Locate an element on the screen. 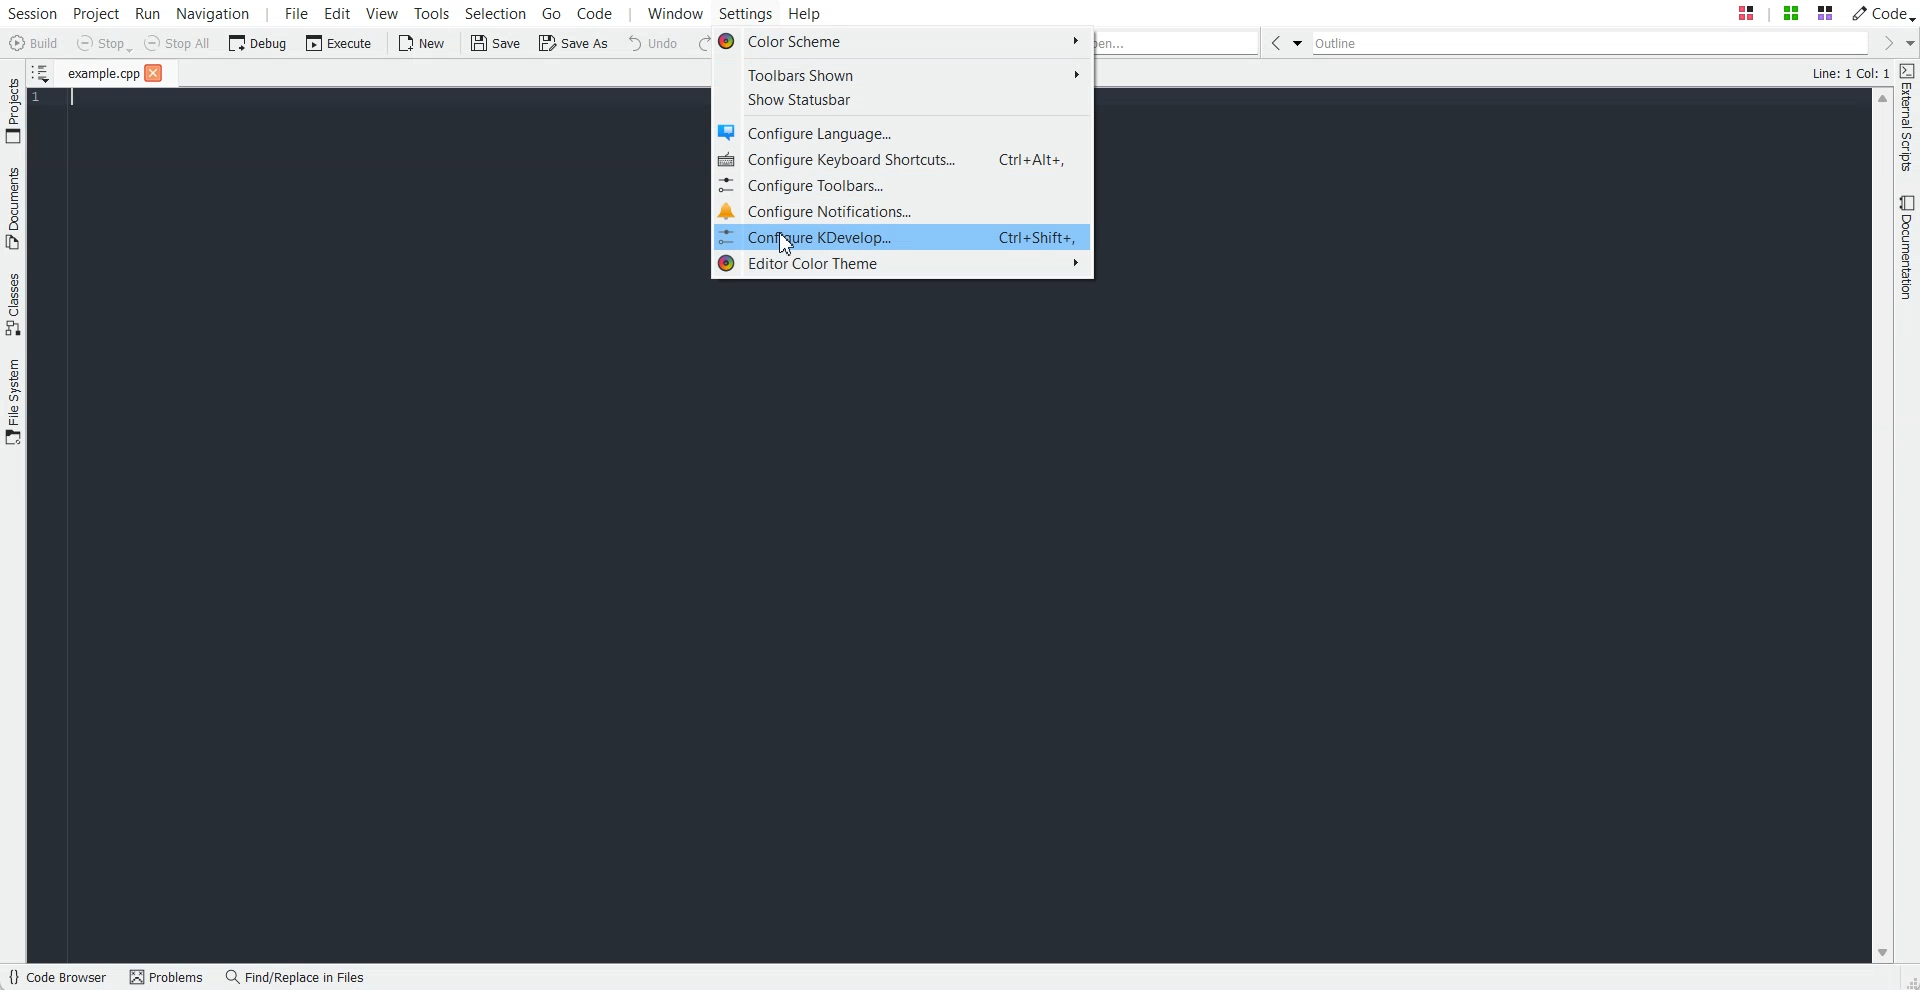  Scroll up is located at coordinates (1882, 99).